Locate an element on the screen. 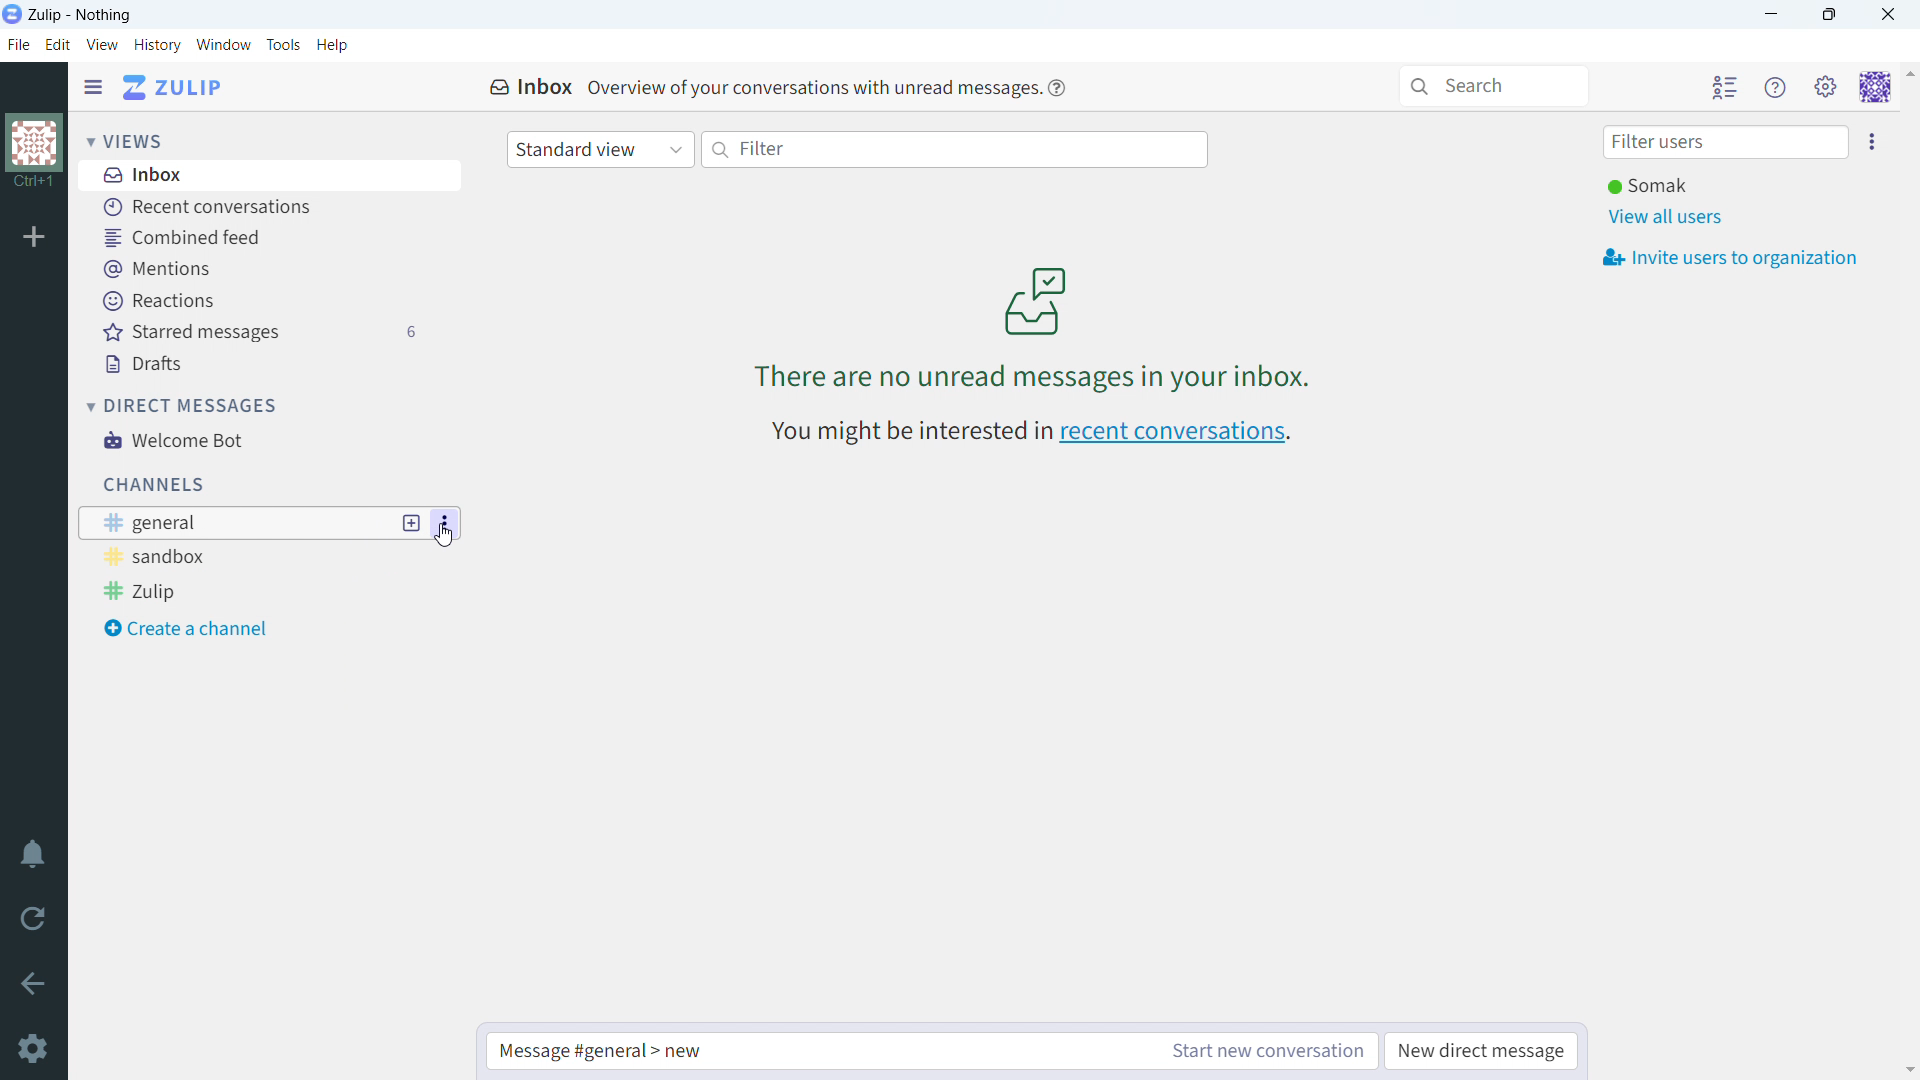 Image resolution: width=1920 pixels, height=1080 pixels. view all users is located at coordinates (1664, 218).